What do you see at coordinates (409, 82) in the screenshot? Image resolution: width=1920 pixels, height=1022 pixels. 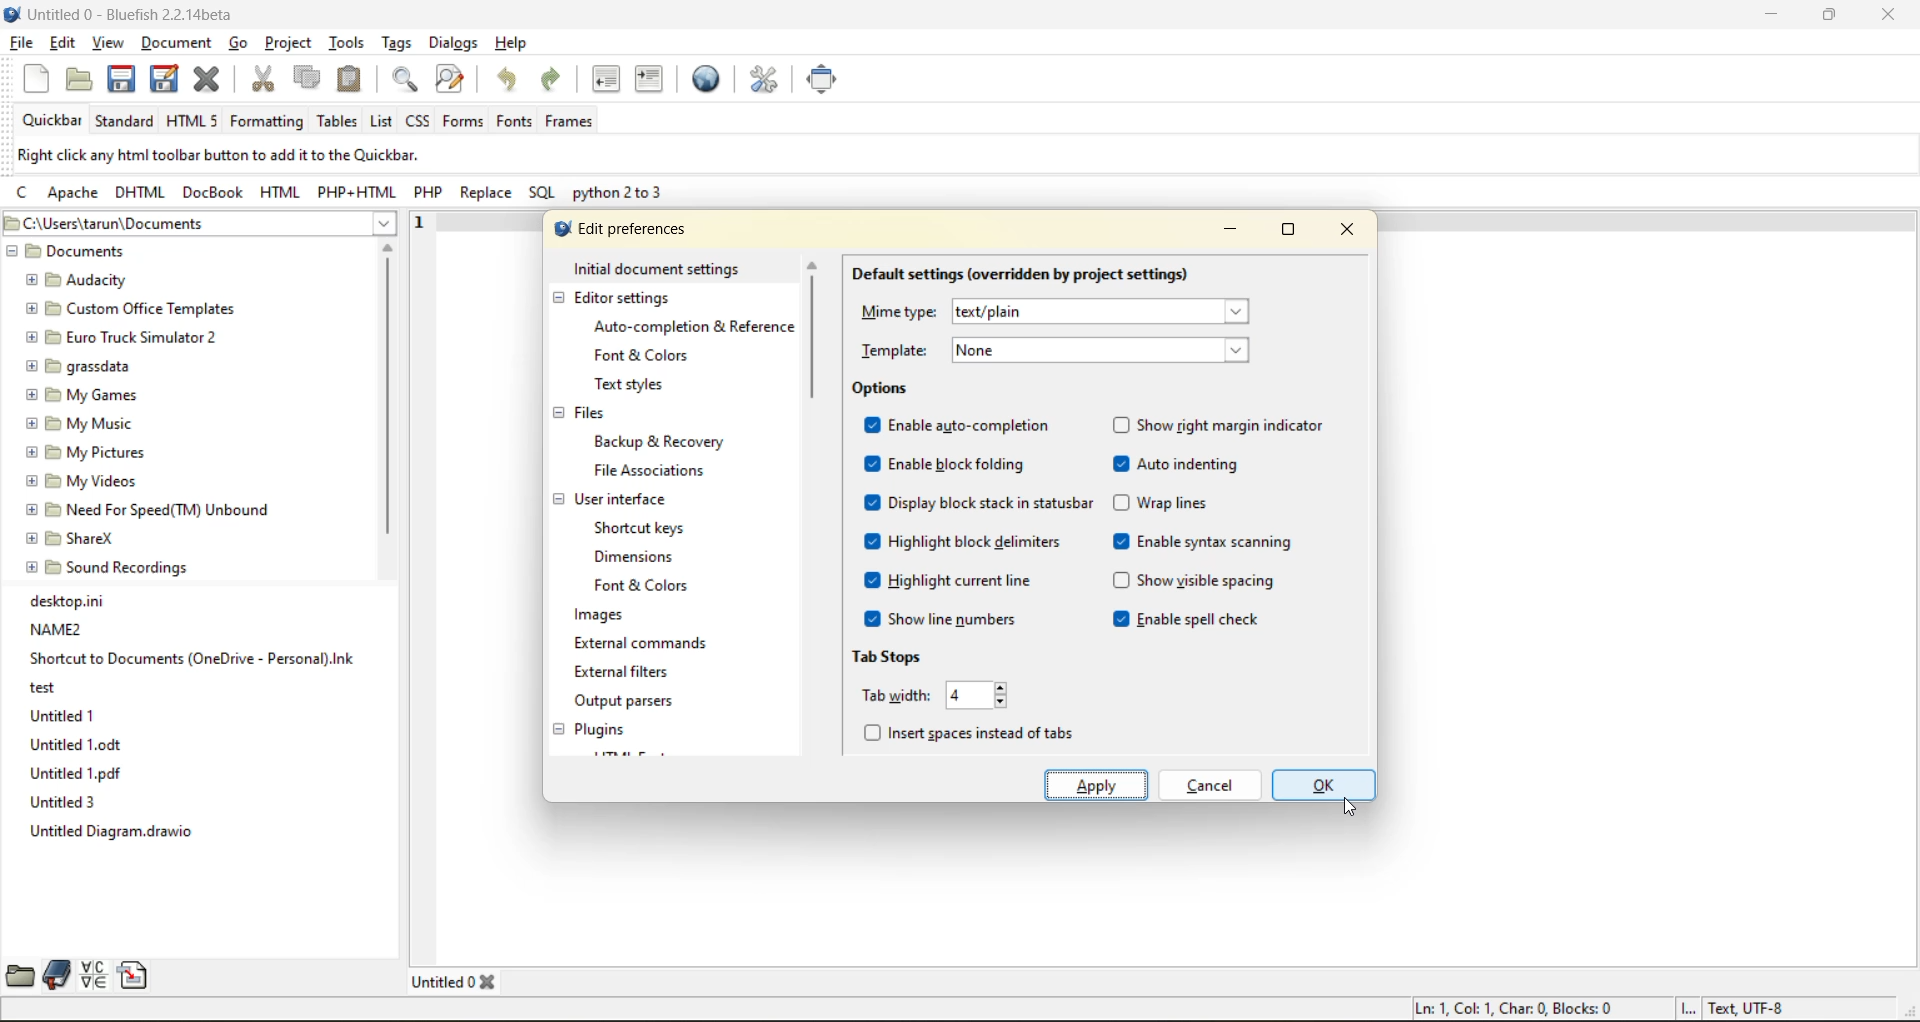 I see `find` at bounding box center [409, 82].